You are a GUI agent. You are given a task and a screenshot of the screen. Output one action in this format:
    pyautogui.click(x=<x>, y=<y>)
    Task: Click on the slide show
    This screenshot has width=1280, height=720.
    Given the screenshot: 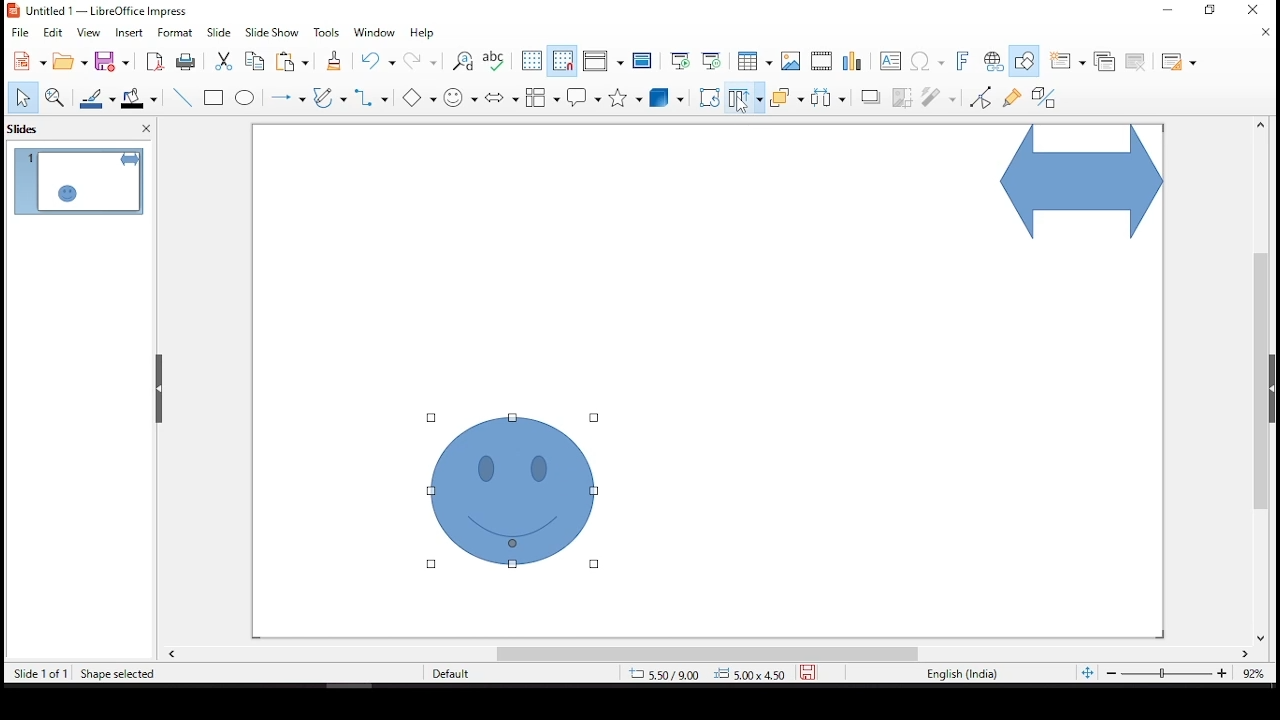 What is the action you would take?
    pyautogui.click(x=270, y=31)
    